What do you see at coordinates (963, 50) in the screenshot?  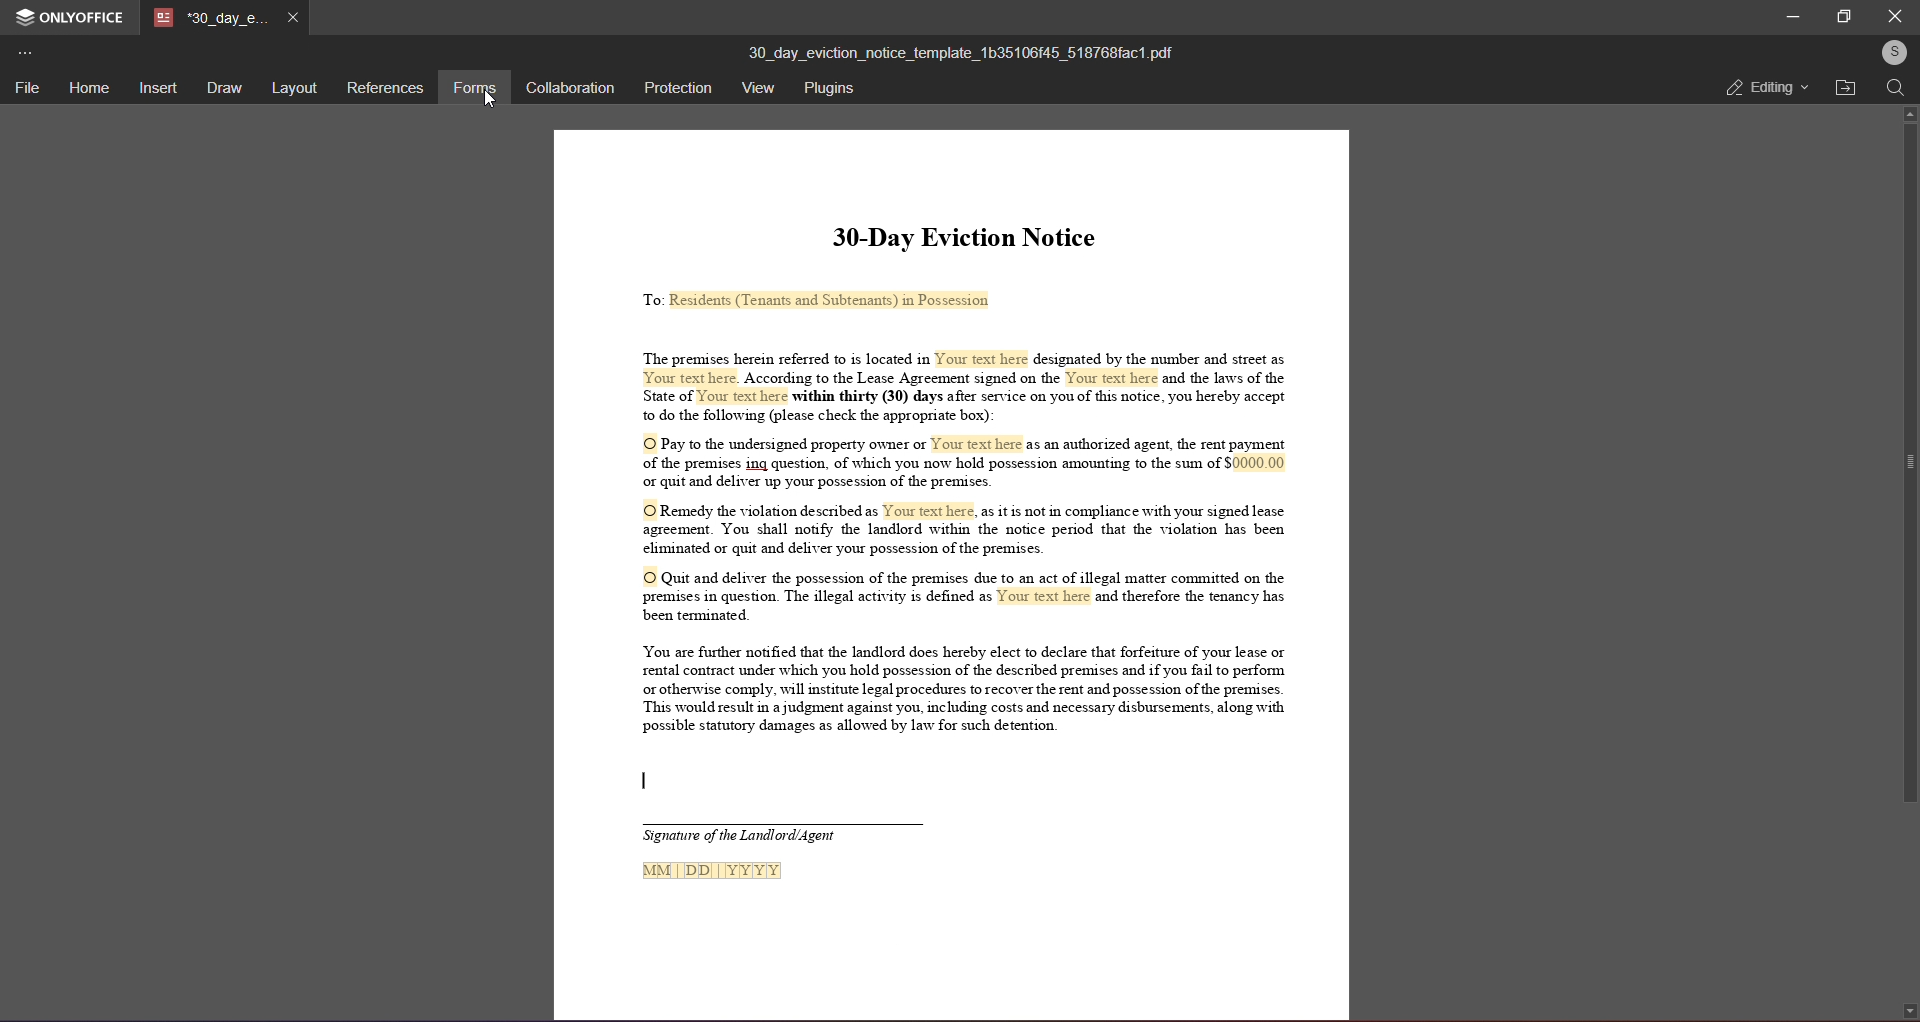 I see `(title)30_day_eviction_notice_template_1b35106145_518768fact.pdf` at bounding box center [963, 50].